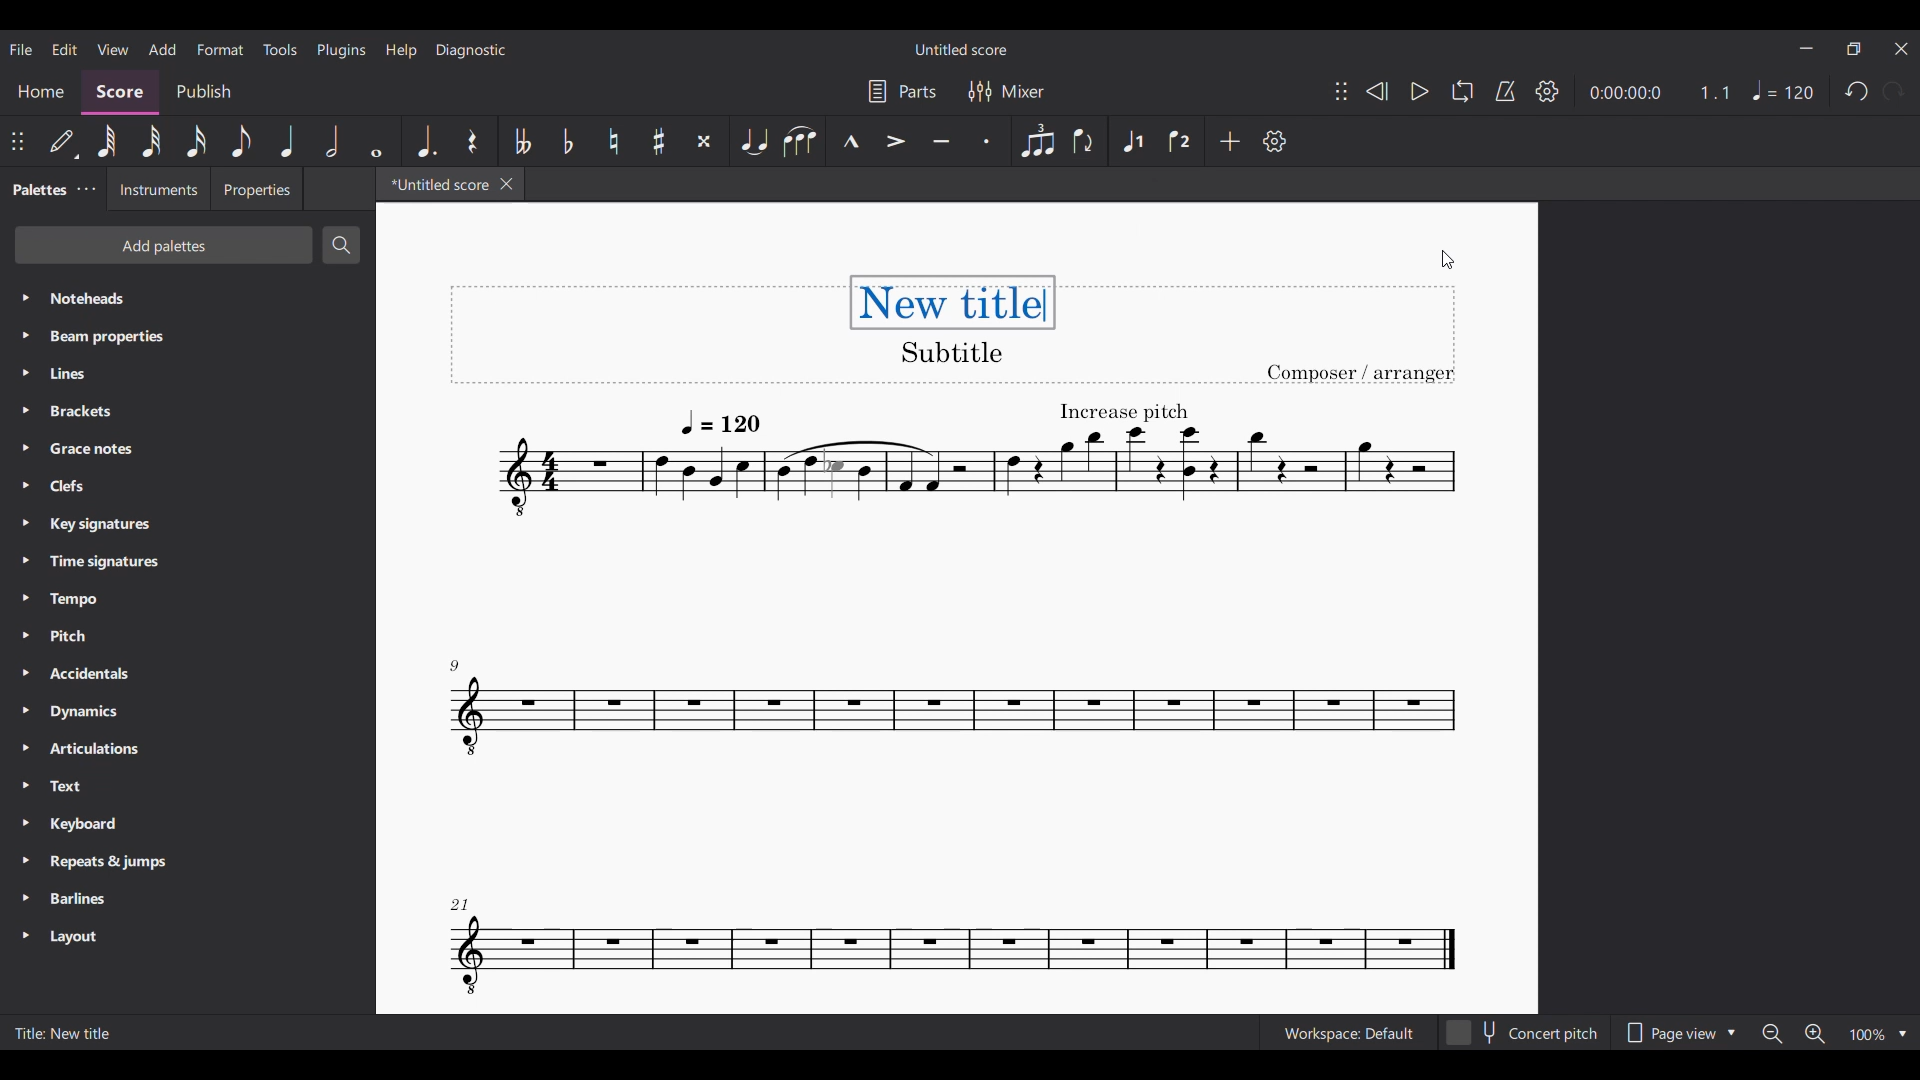  I want to click on Add palettes, so click(165, 245).